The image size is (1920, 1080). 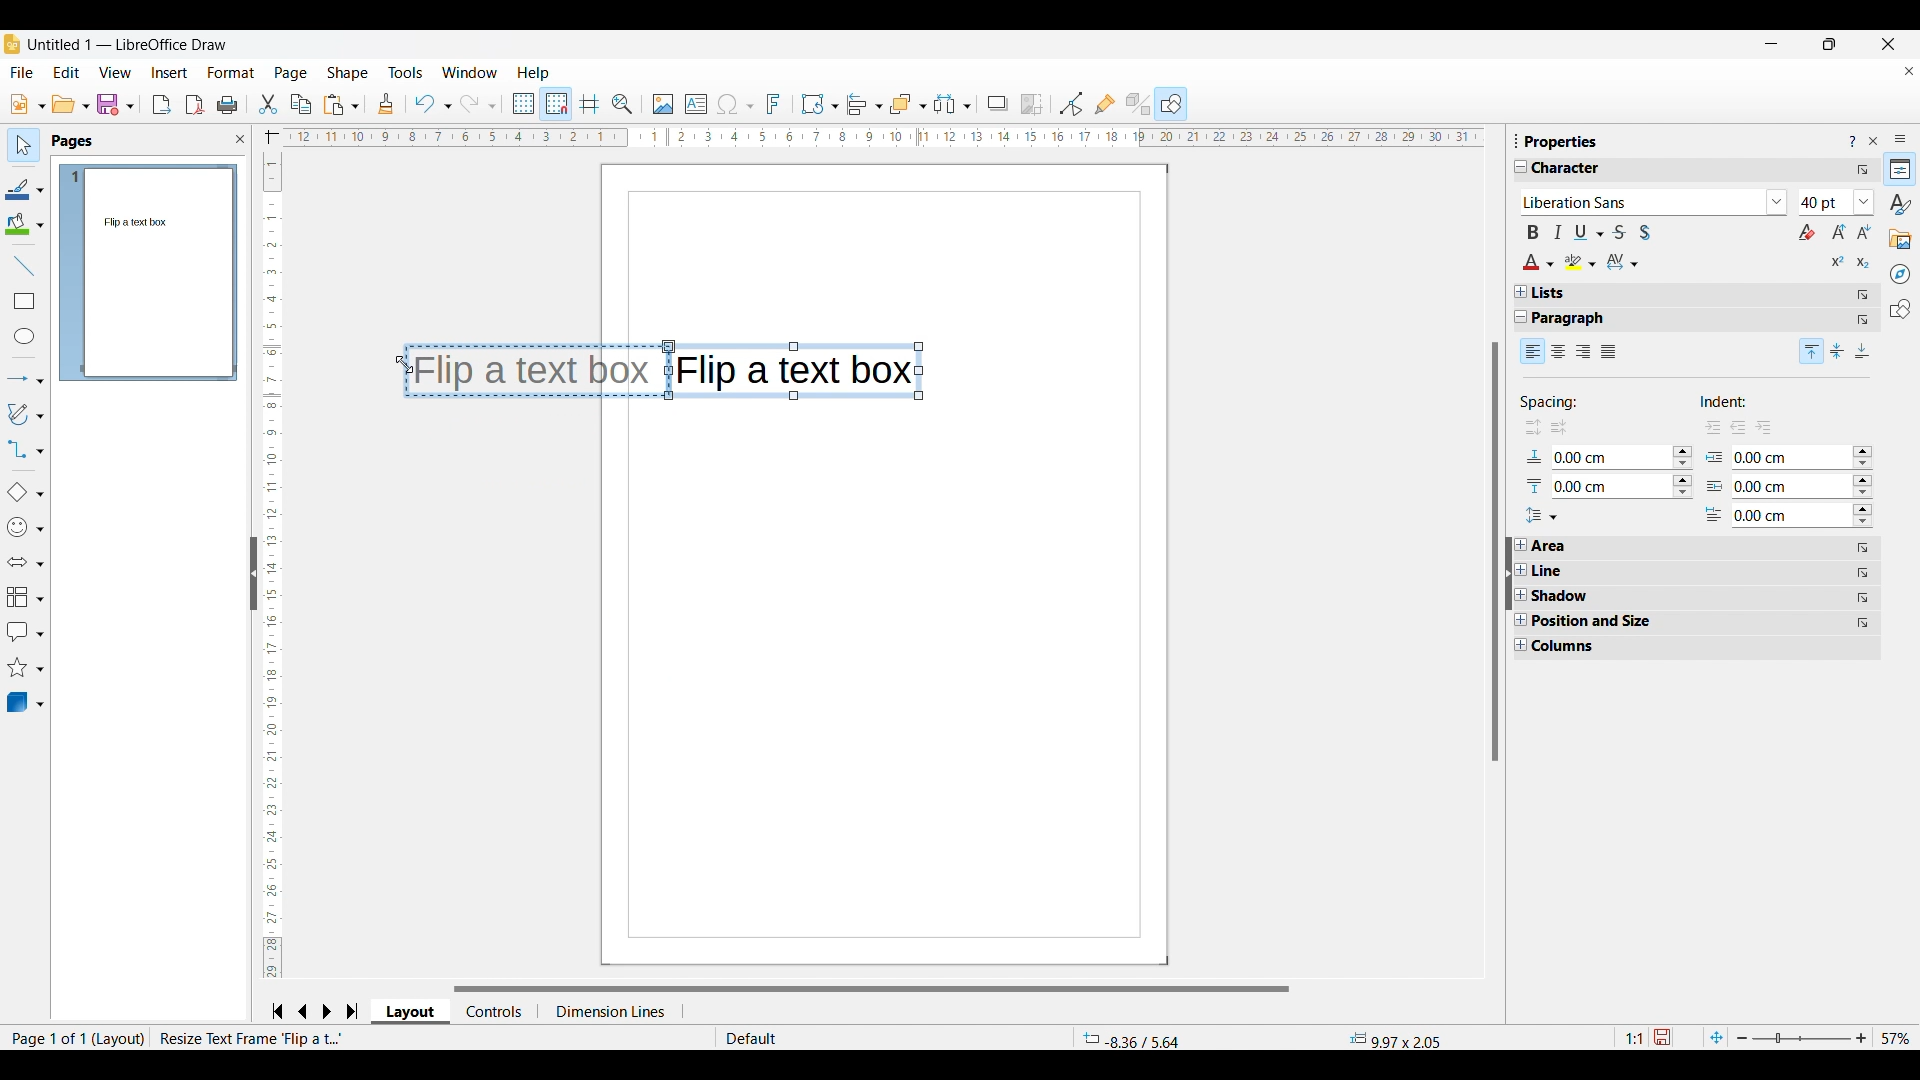 What do you see at coordinates (1874, 141) in the screenshot?
I see `Close sidebar` at bounding box center [1874, 141].